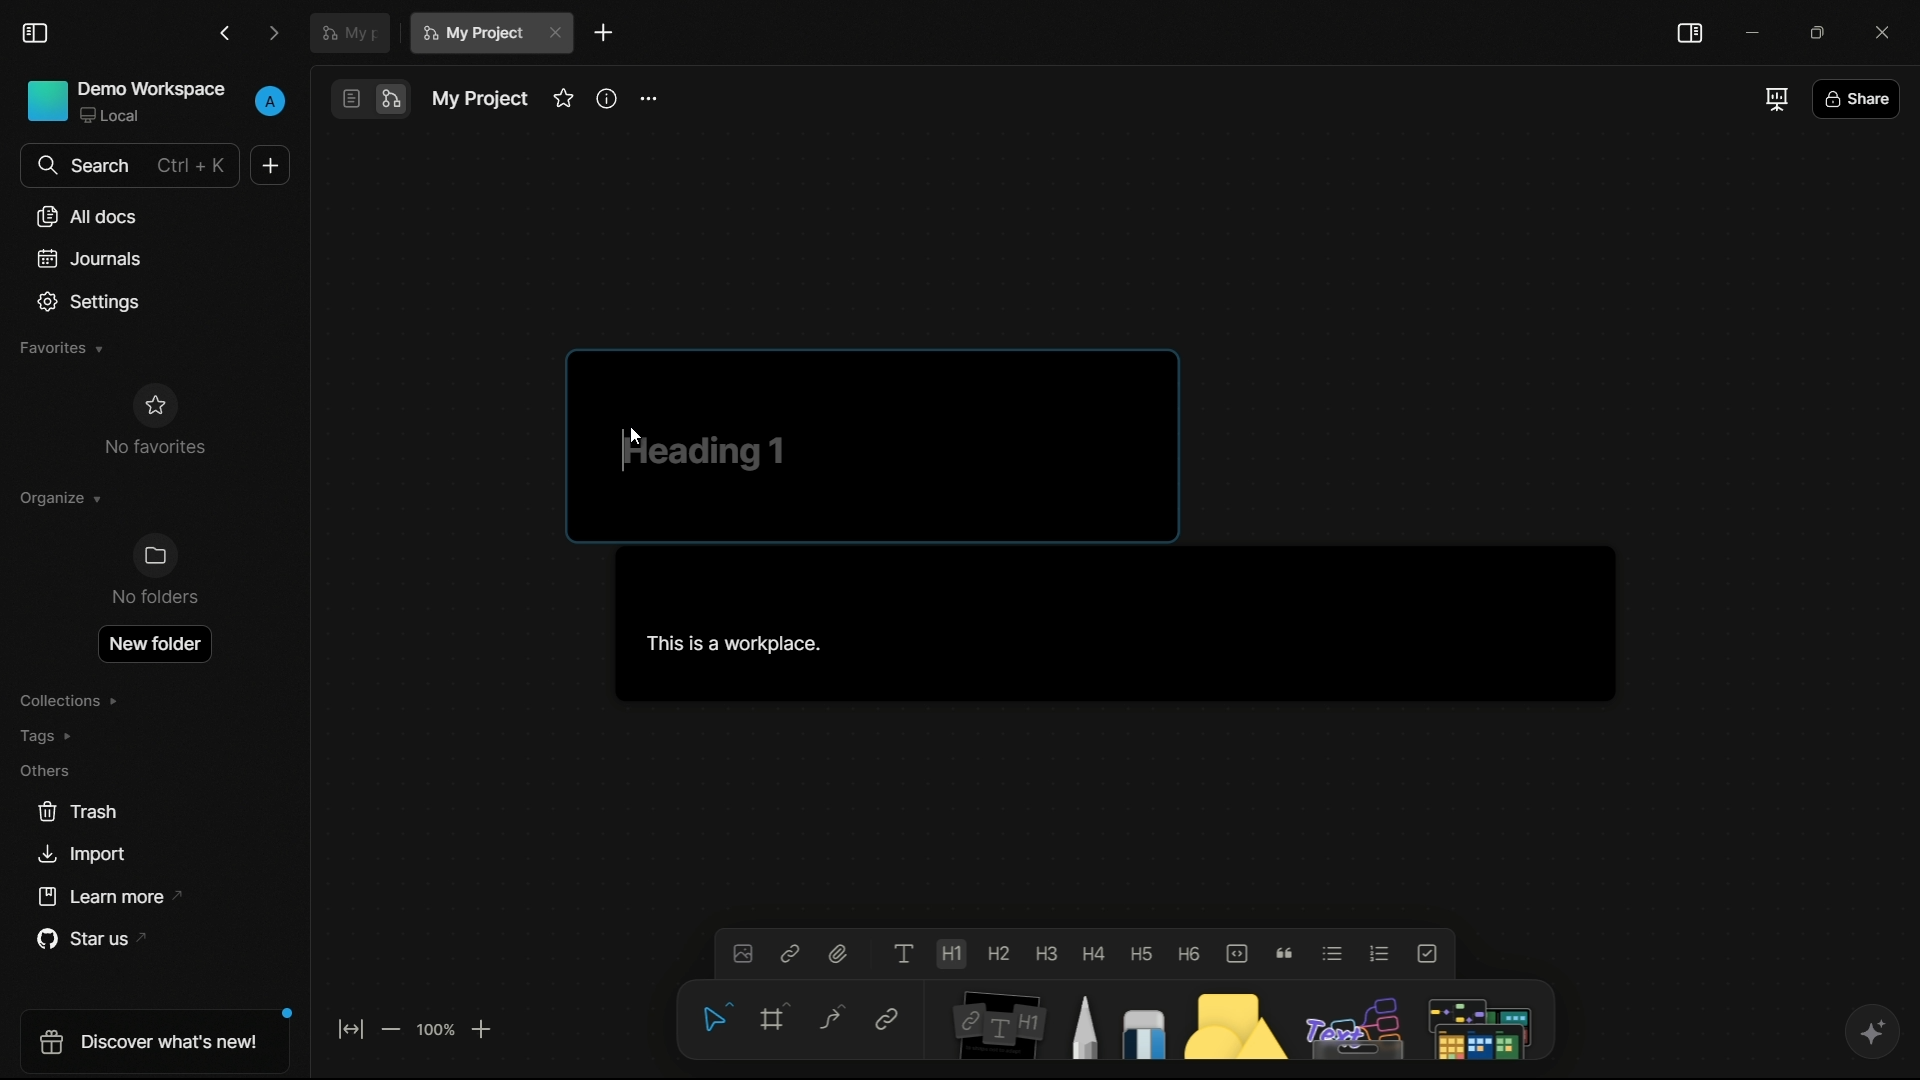  I want to click on share, so click(1859, 97).